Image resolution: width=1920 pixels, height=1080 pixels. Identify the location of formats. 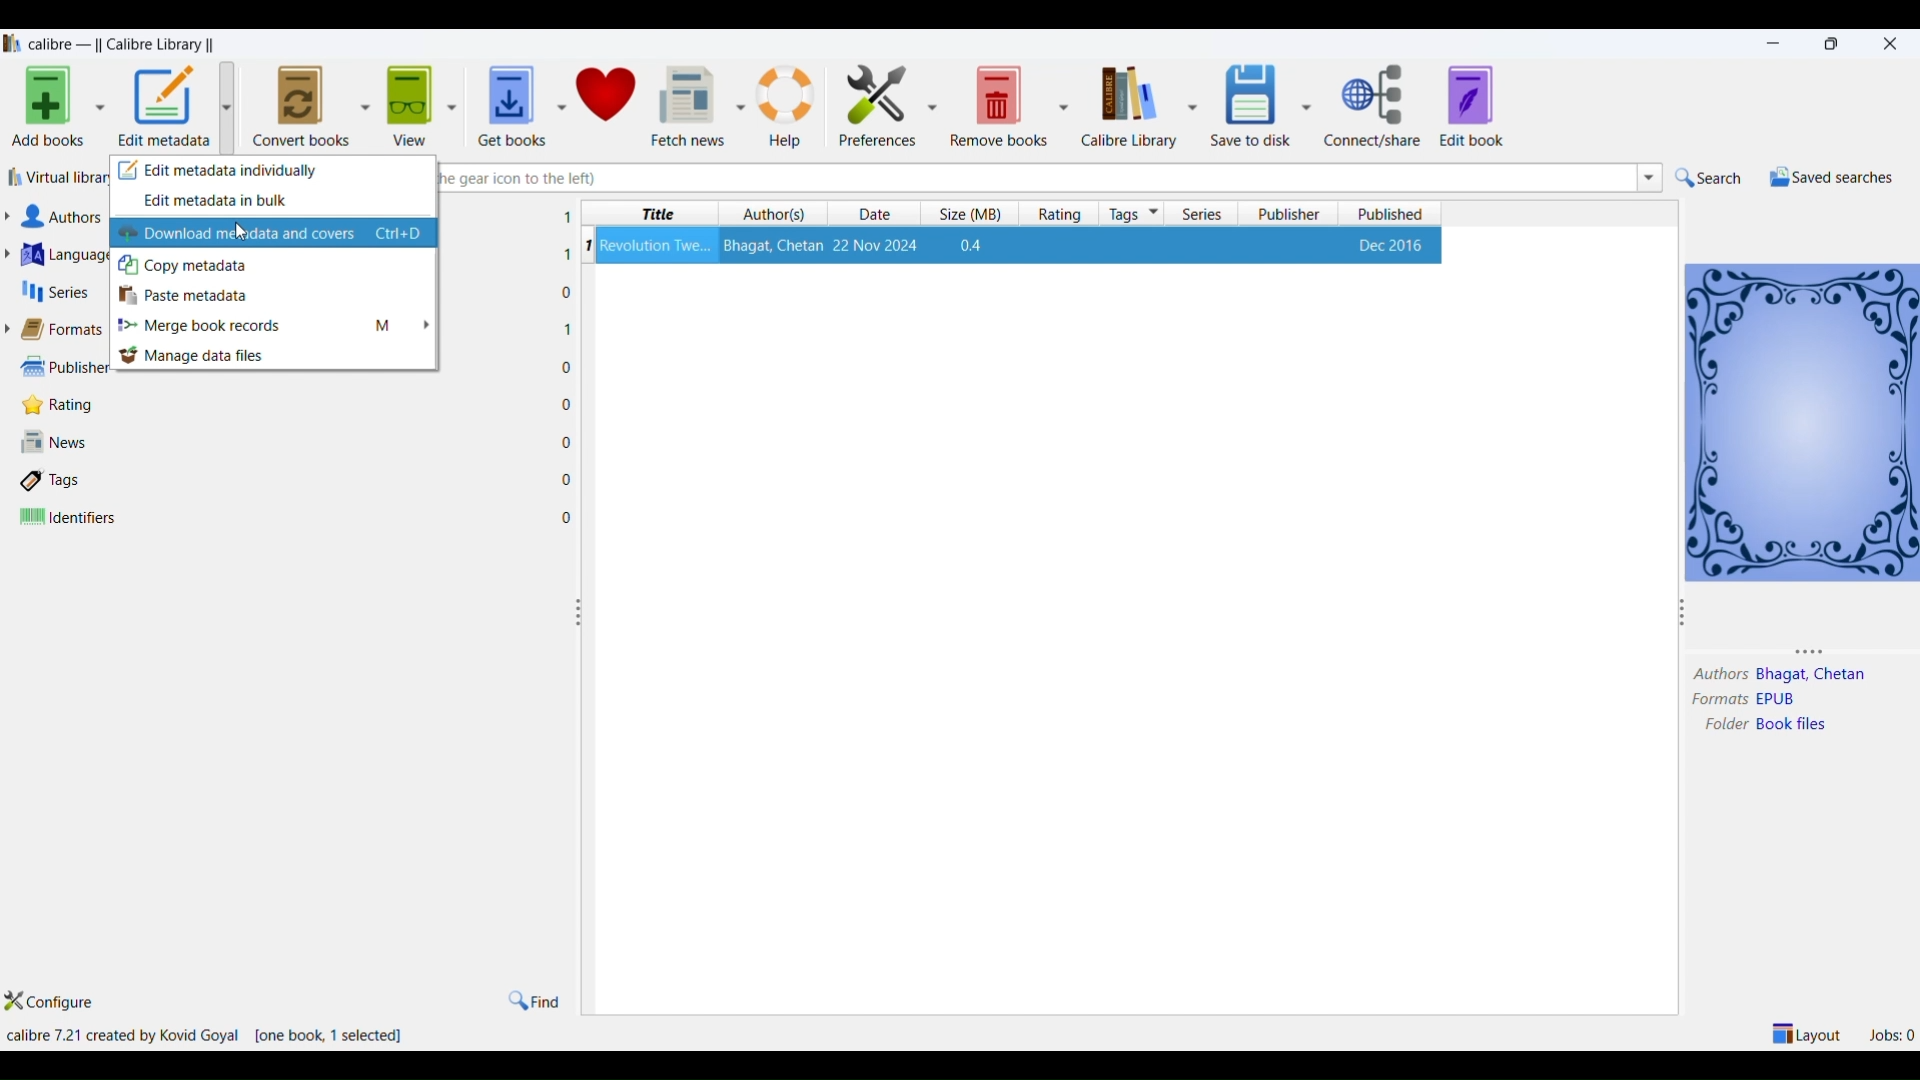
(1714, 700).